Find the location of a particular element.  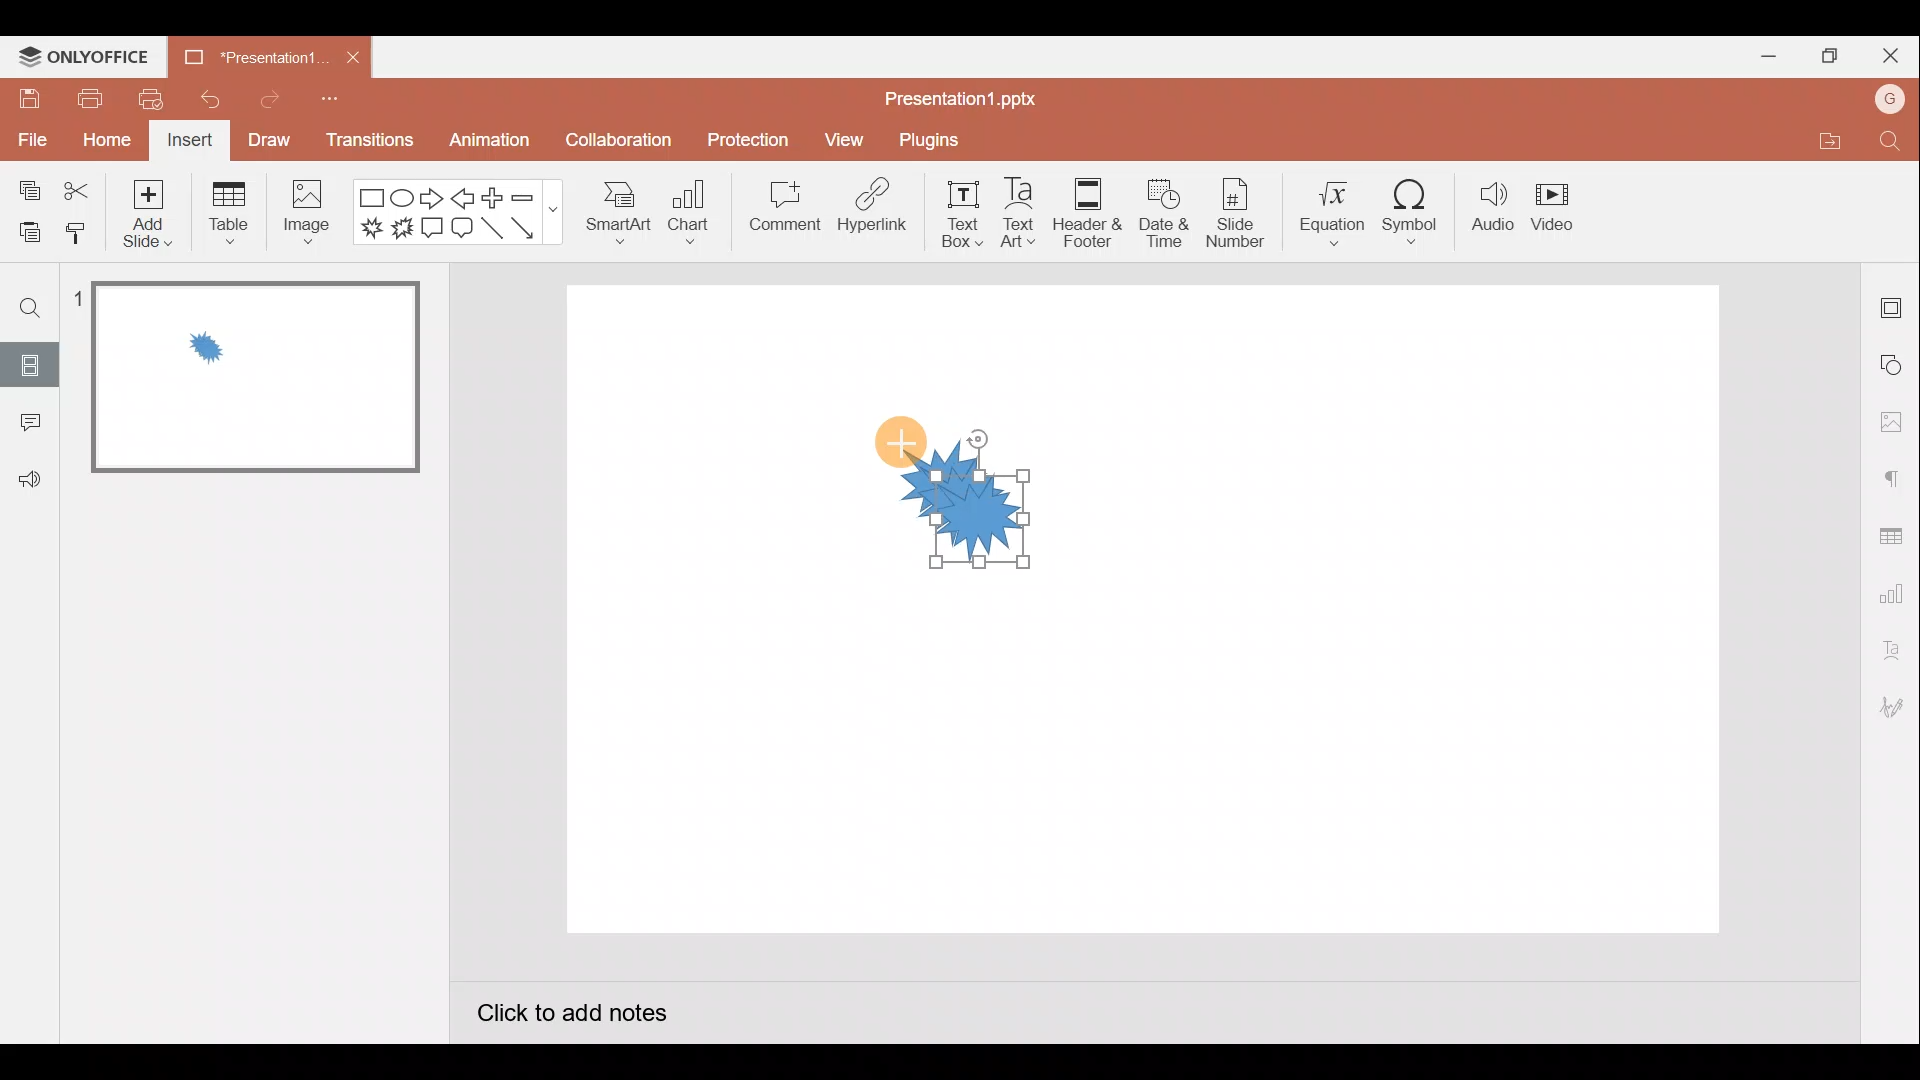

Close is located at coordinates (1890, 49).